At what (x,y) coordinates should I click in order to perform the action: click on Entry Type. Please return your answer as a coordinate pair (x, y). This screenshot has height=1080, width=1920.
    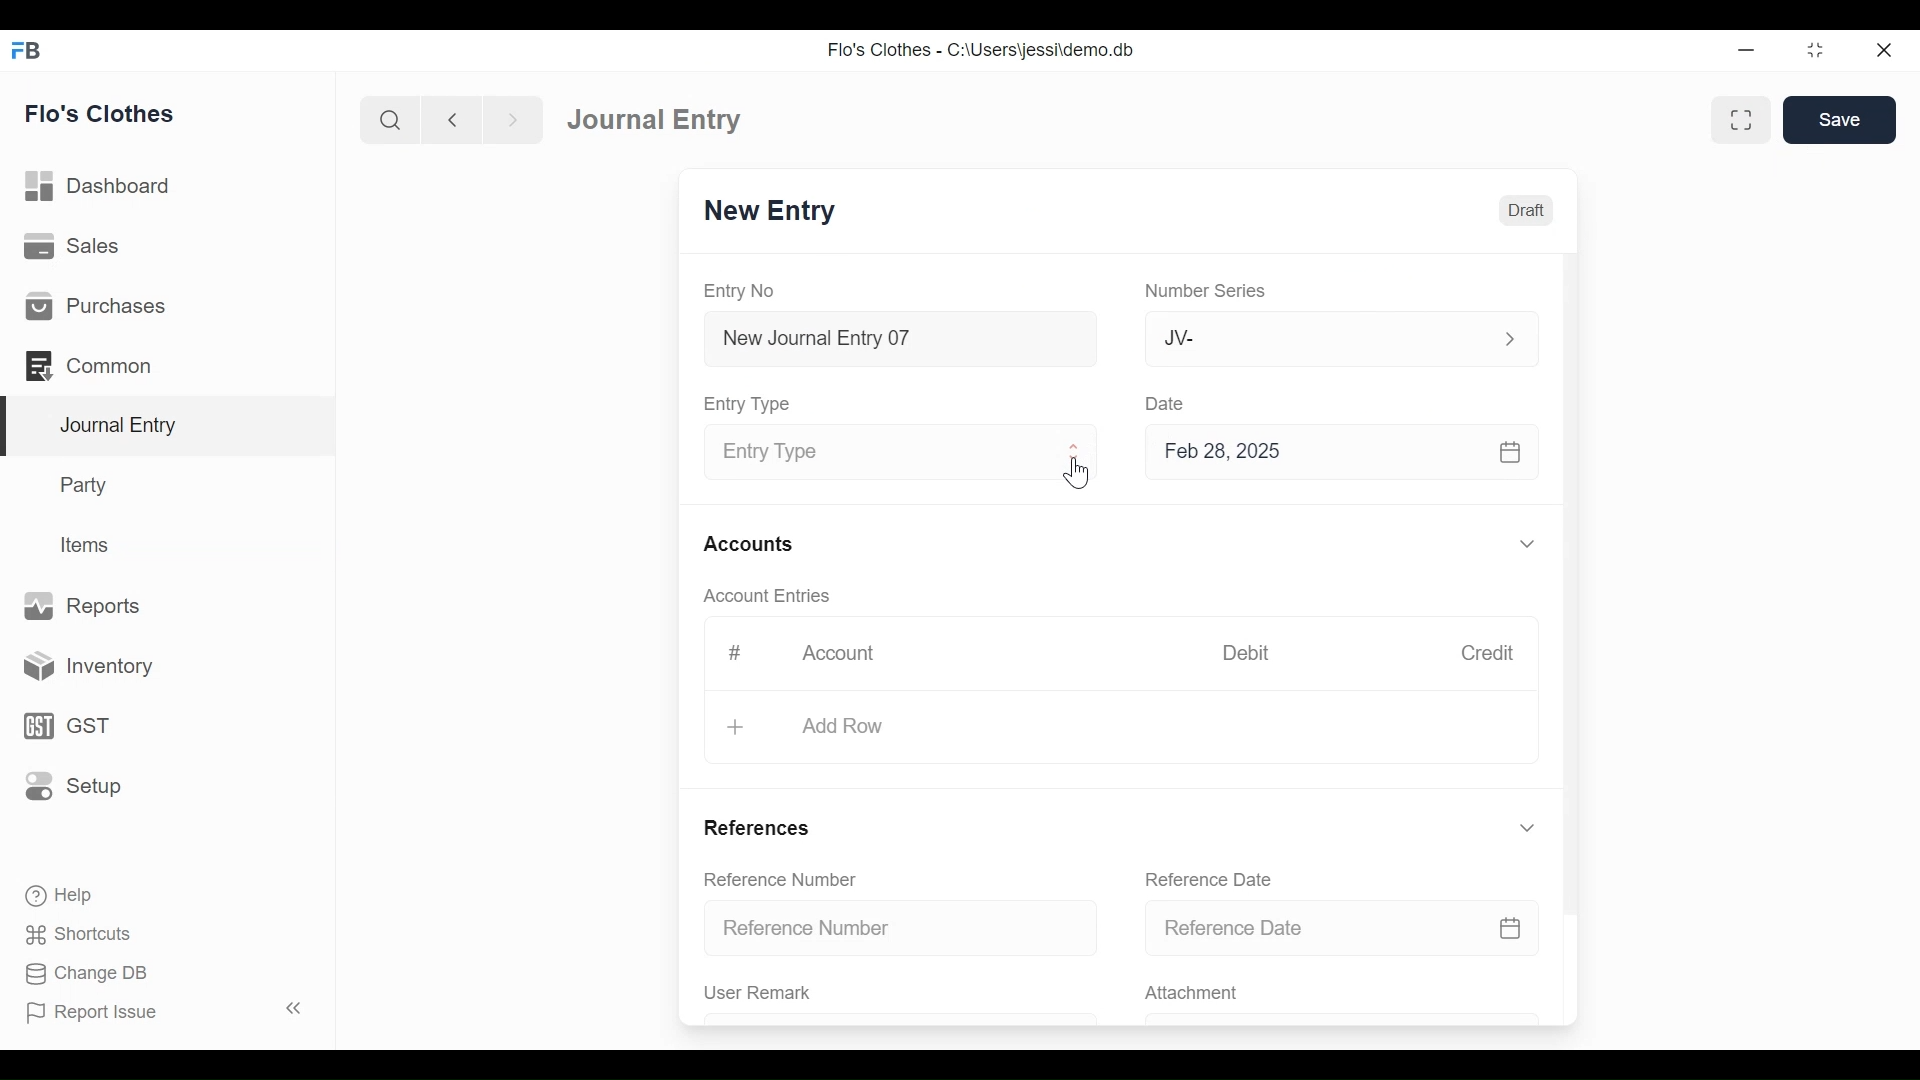
    Looking at the image, I should click on (752, 404).